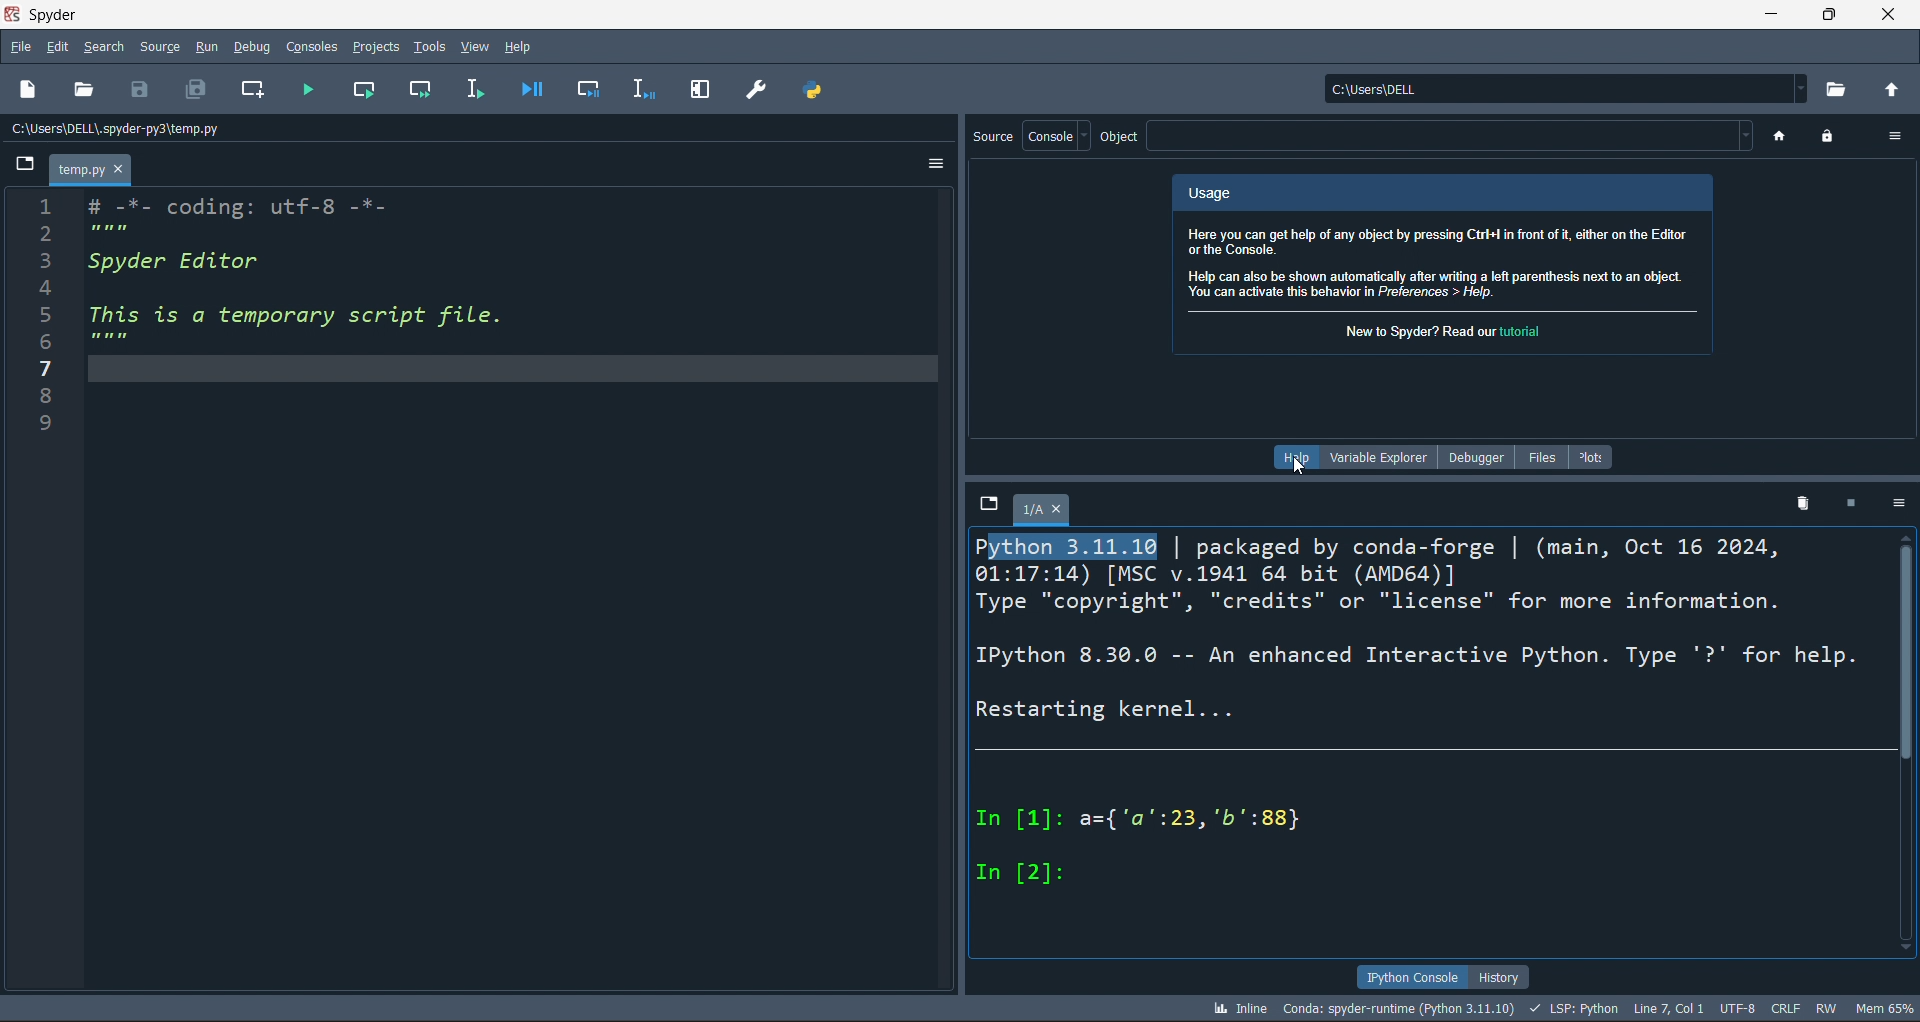 This screenshot has width=1920, height=1022. Describe the element at coordinates (1237, 1007) in the screenshot. I see `inline` at that location.